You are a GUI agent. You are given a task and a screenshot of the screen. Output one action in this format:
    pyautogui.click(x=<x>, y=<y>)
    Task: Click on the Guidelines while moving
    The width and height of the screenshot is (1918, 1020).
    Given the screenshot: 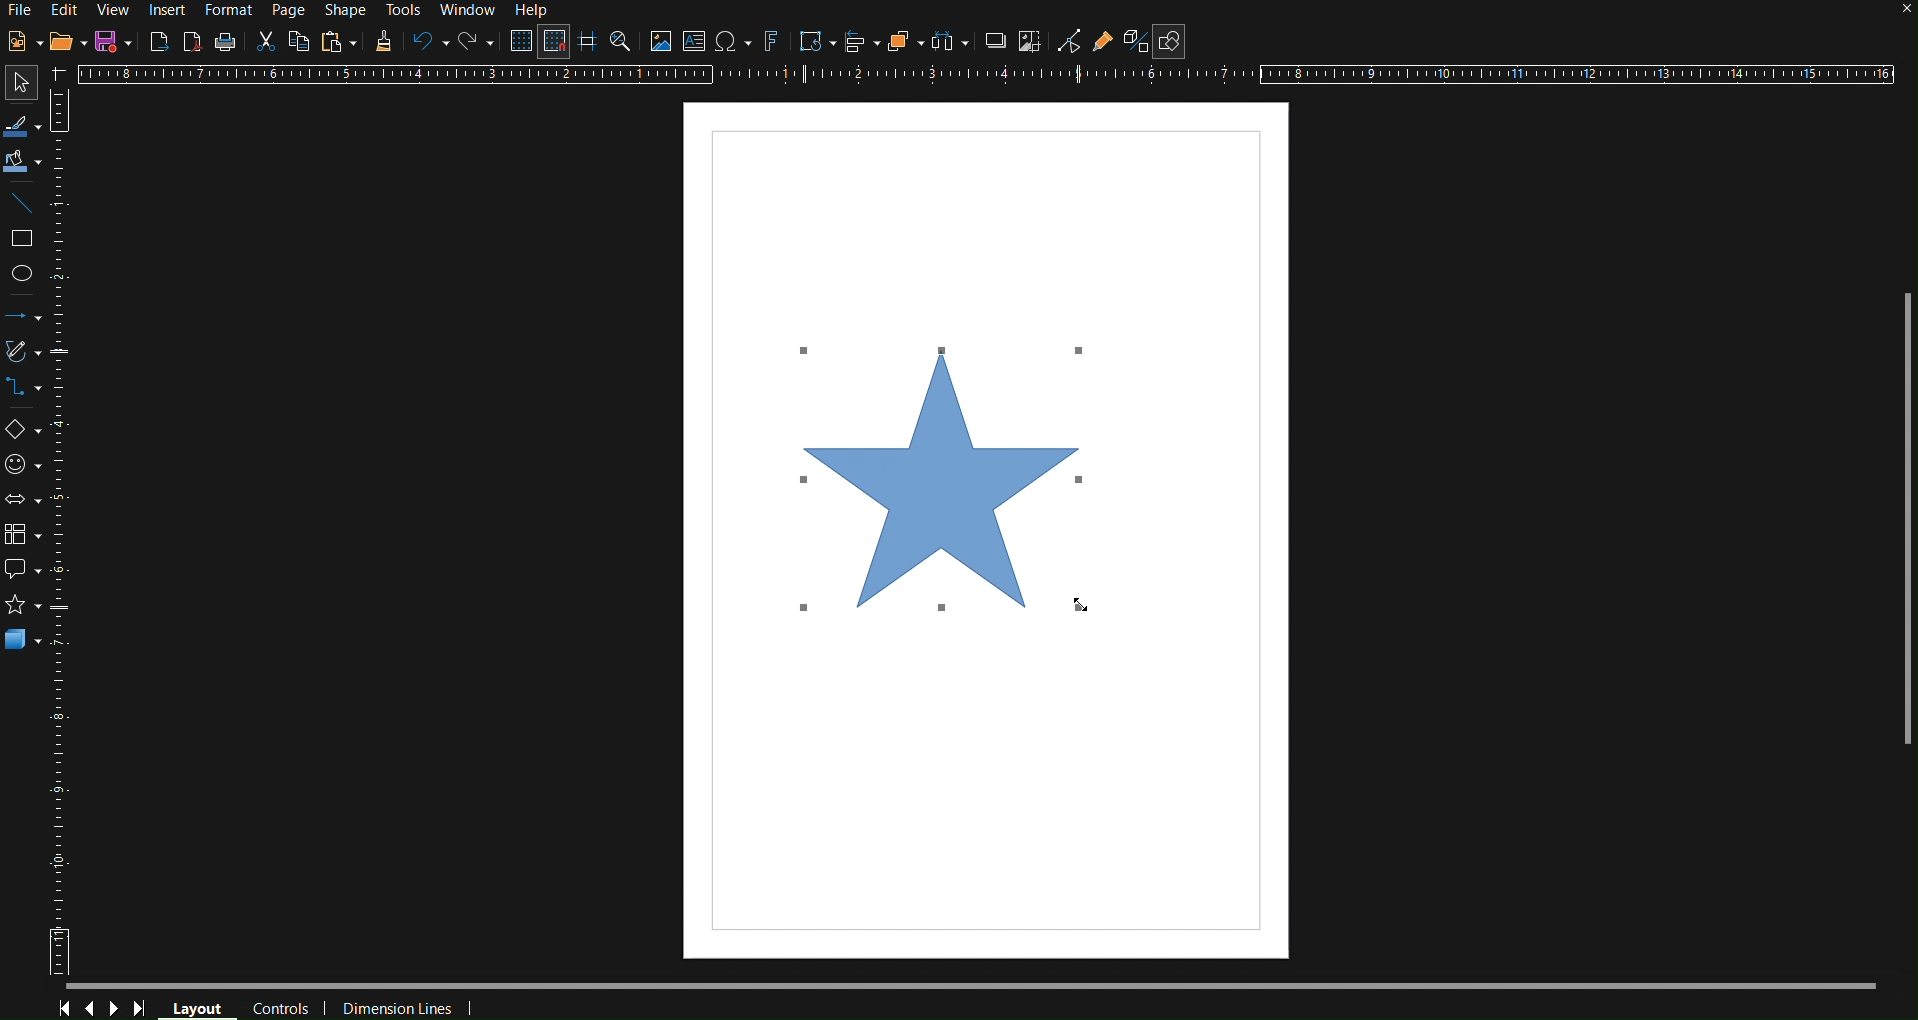 What is the action you would take?
    pyautogui.click(x=589, y=43)
    